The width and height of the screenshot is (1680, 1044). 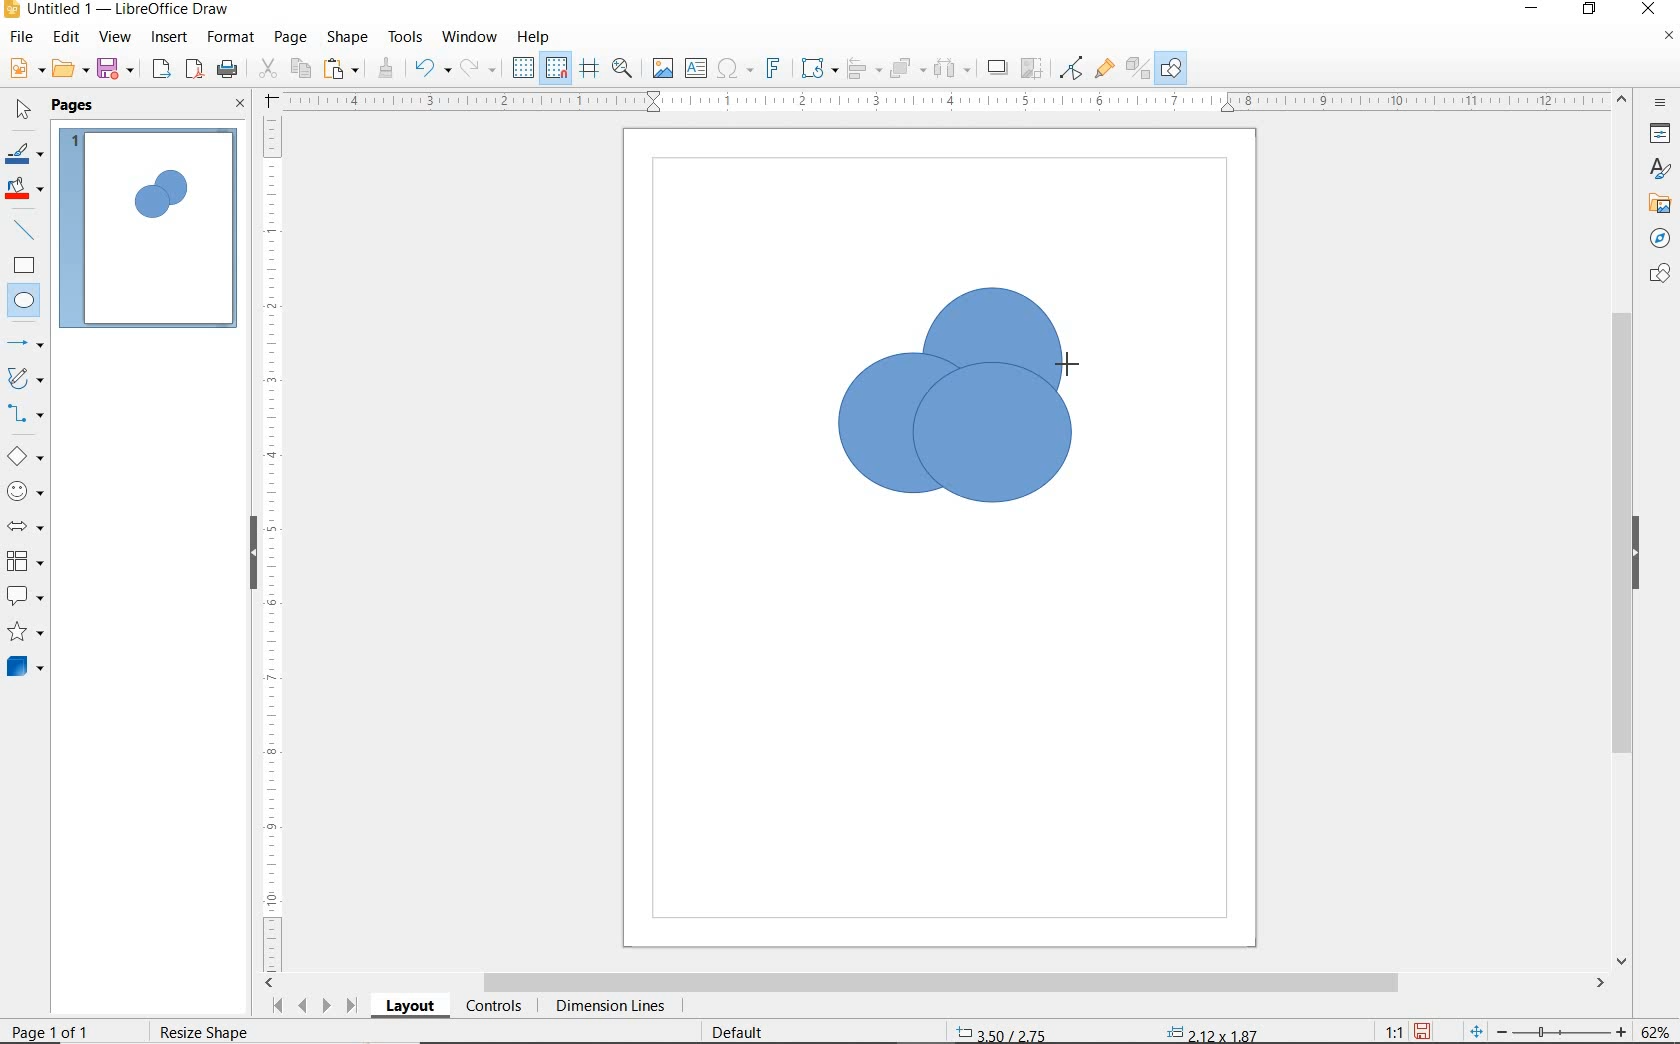 I want to click on SHOW GLUEPOINT FUNCTIONS, so click(x=1104, y=69).